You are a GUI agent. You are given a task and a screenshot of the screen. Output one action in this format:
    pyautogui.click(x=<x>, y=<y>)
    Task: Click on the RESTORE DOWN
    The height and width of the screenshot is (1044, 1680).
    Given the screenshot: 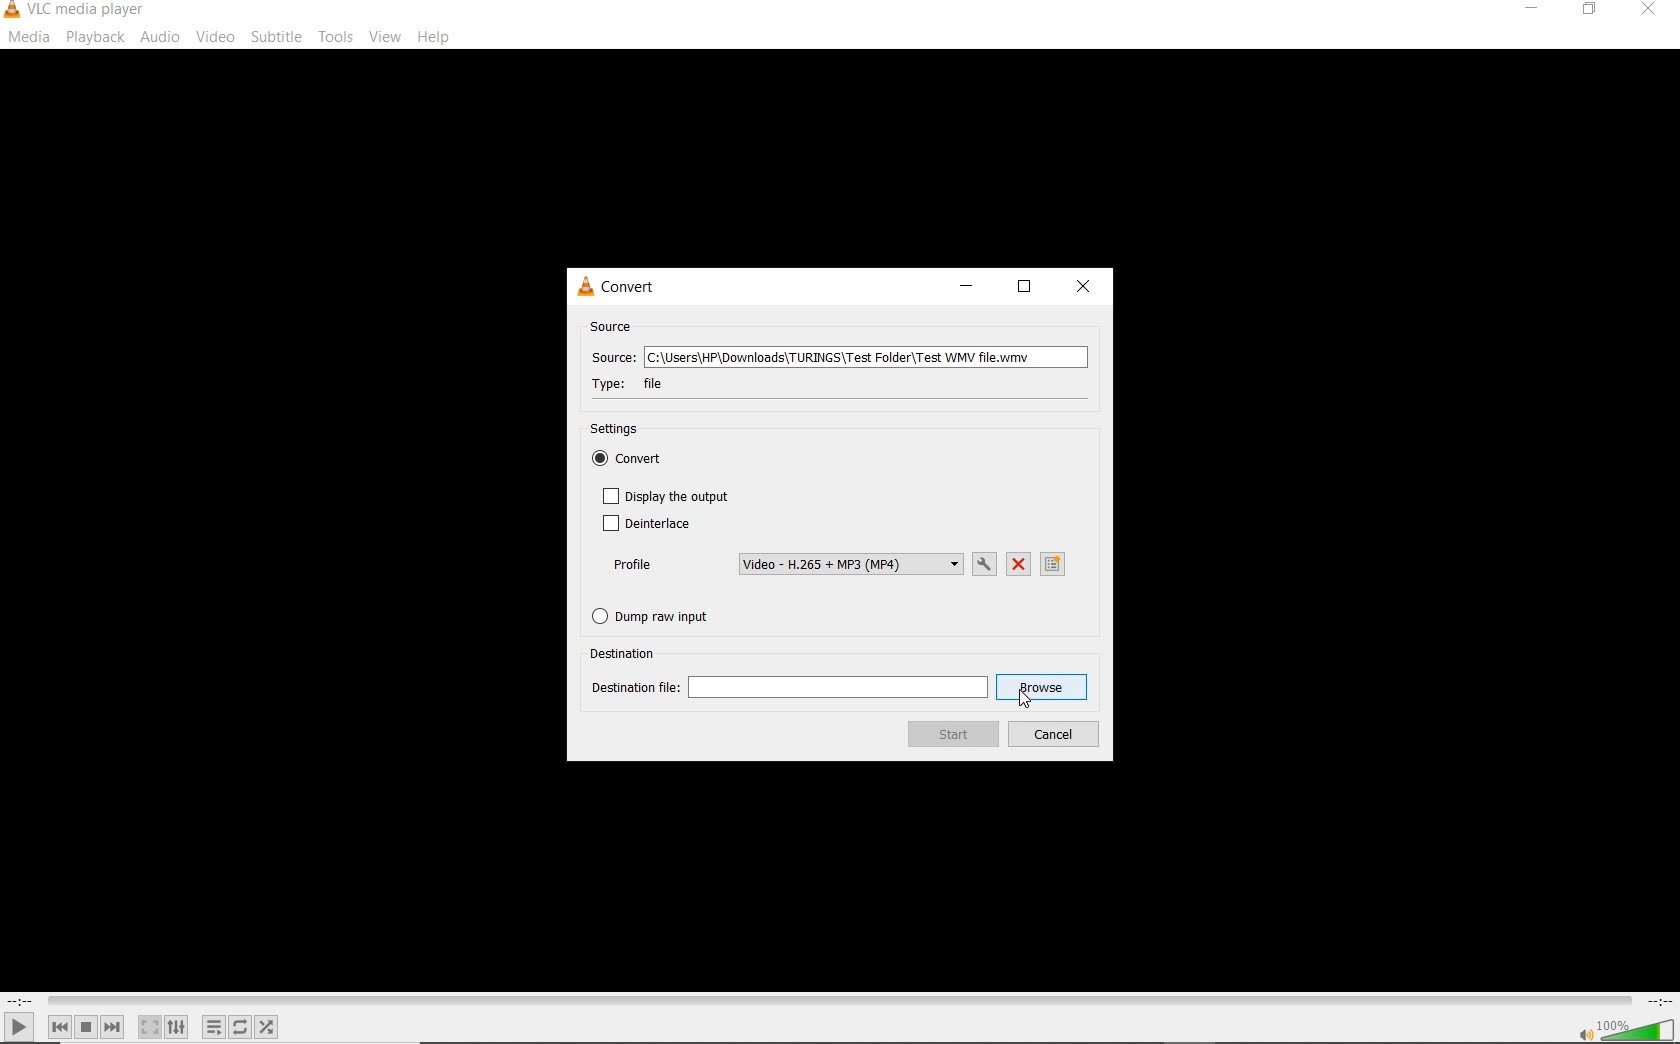 What is the action you would take?
    pyautogui.click(x=1024, y=289)
    